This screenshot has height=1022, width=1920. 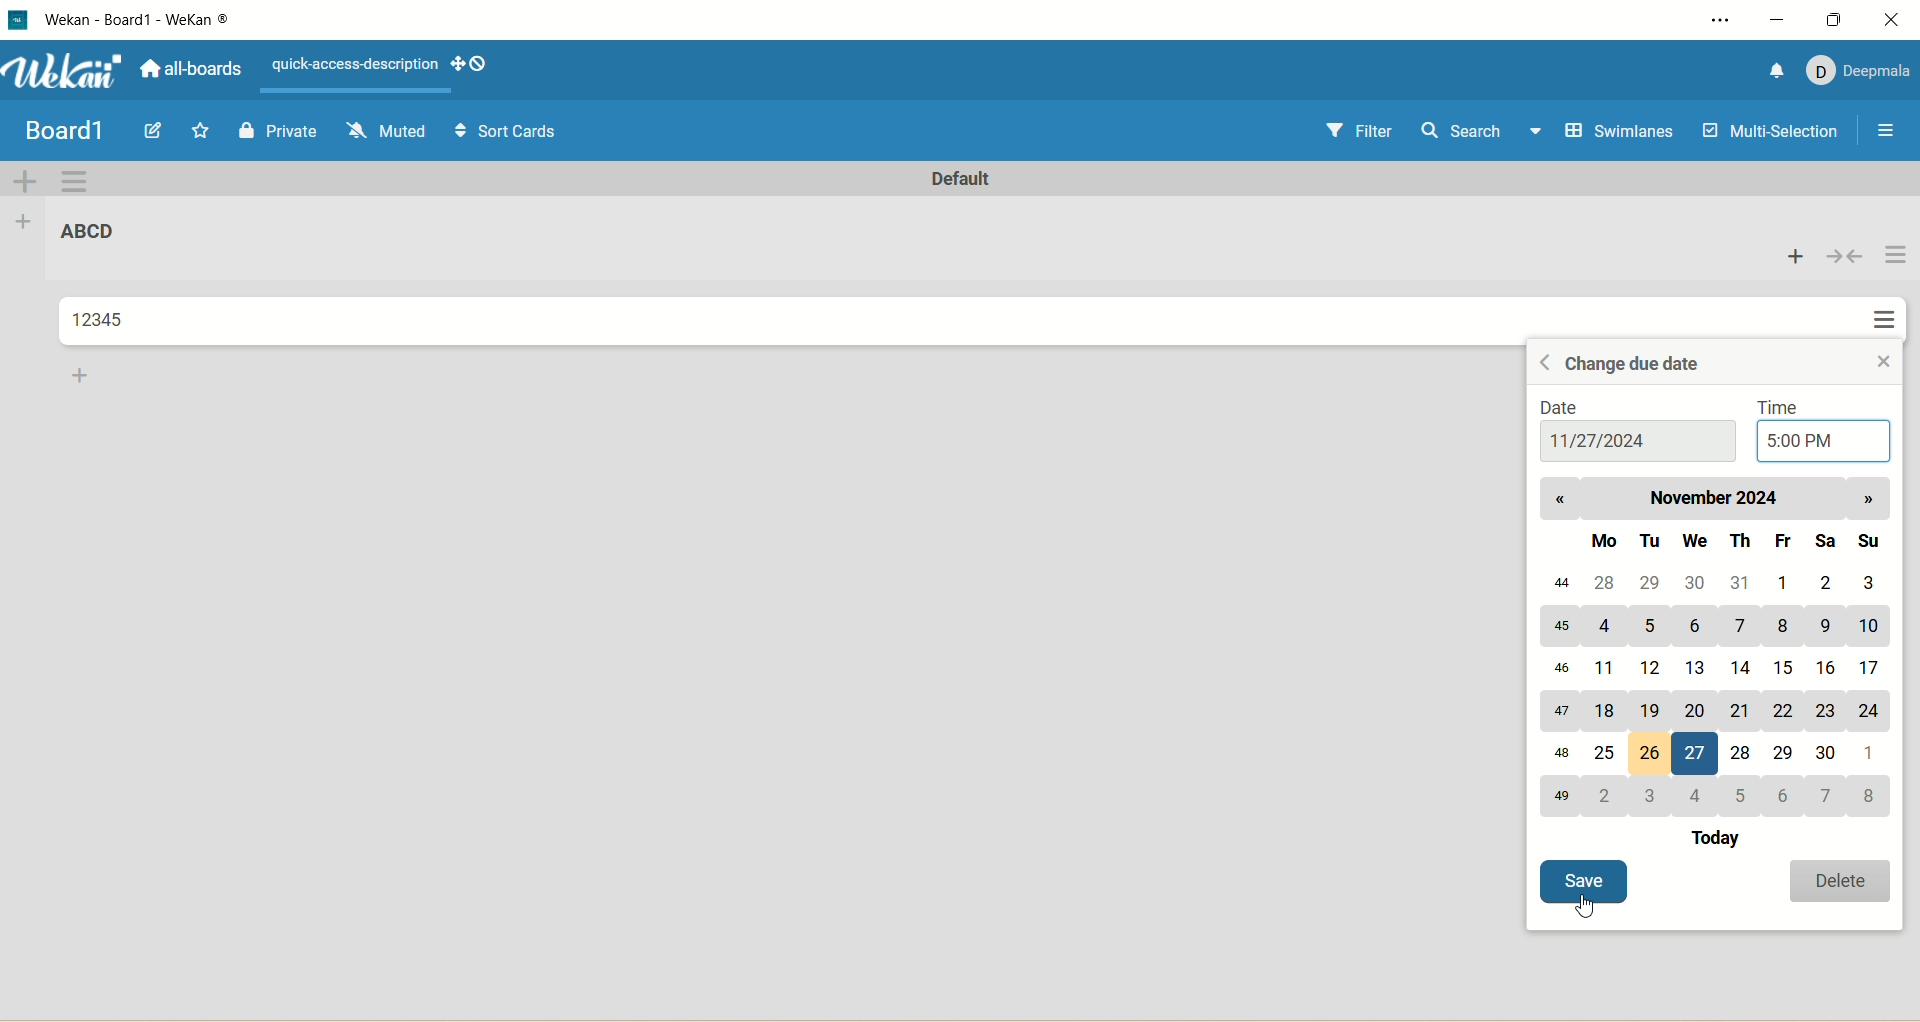 What do you see at coordinates (1833, 443) in the screenshot?
I see `time` at bounding box center [1833, 443].